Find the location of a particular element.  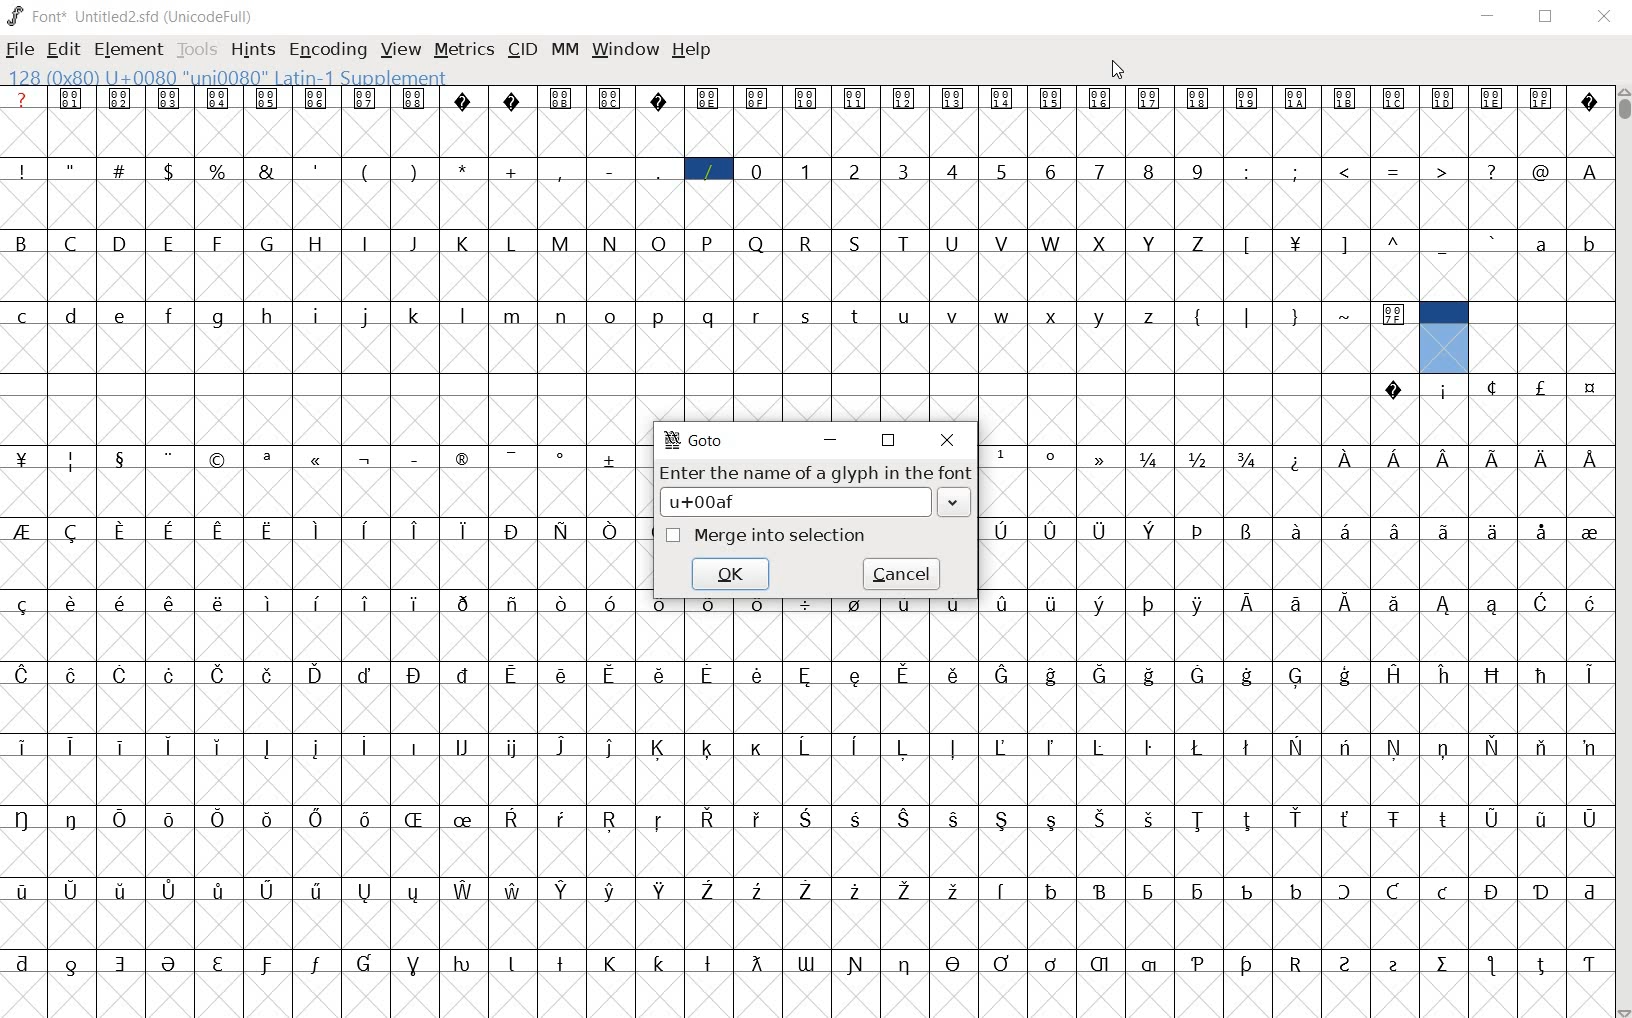

Symbol is located at coordinates (664, 891).